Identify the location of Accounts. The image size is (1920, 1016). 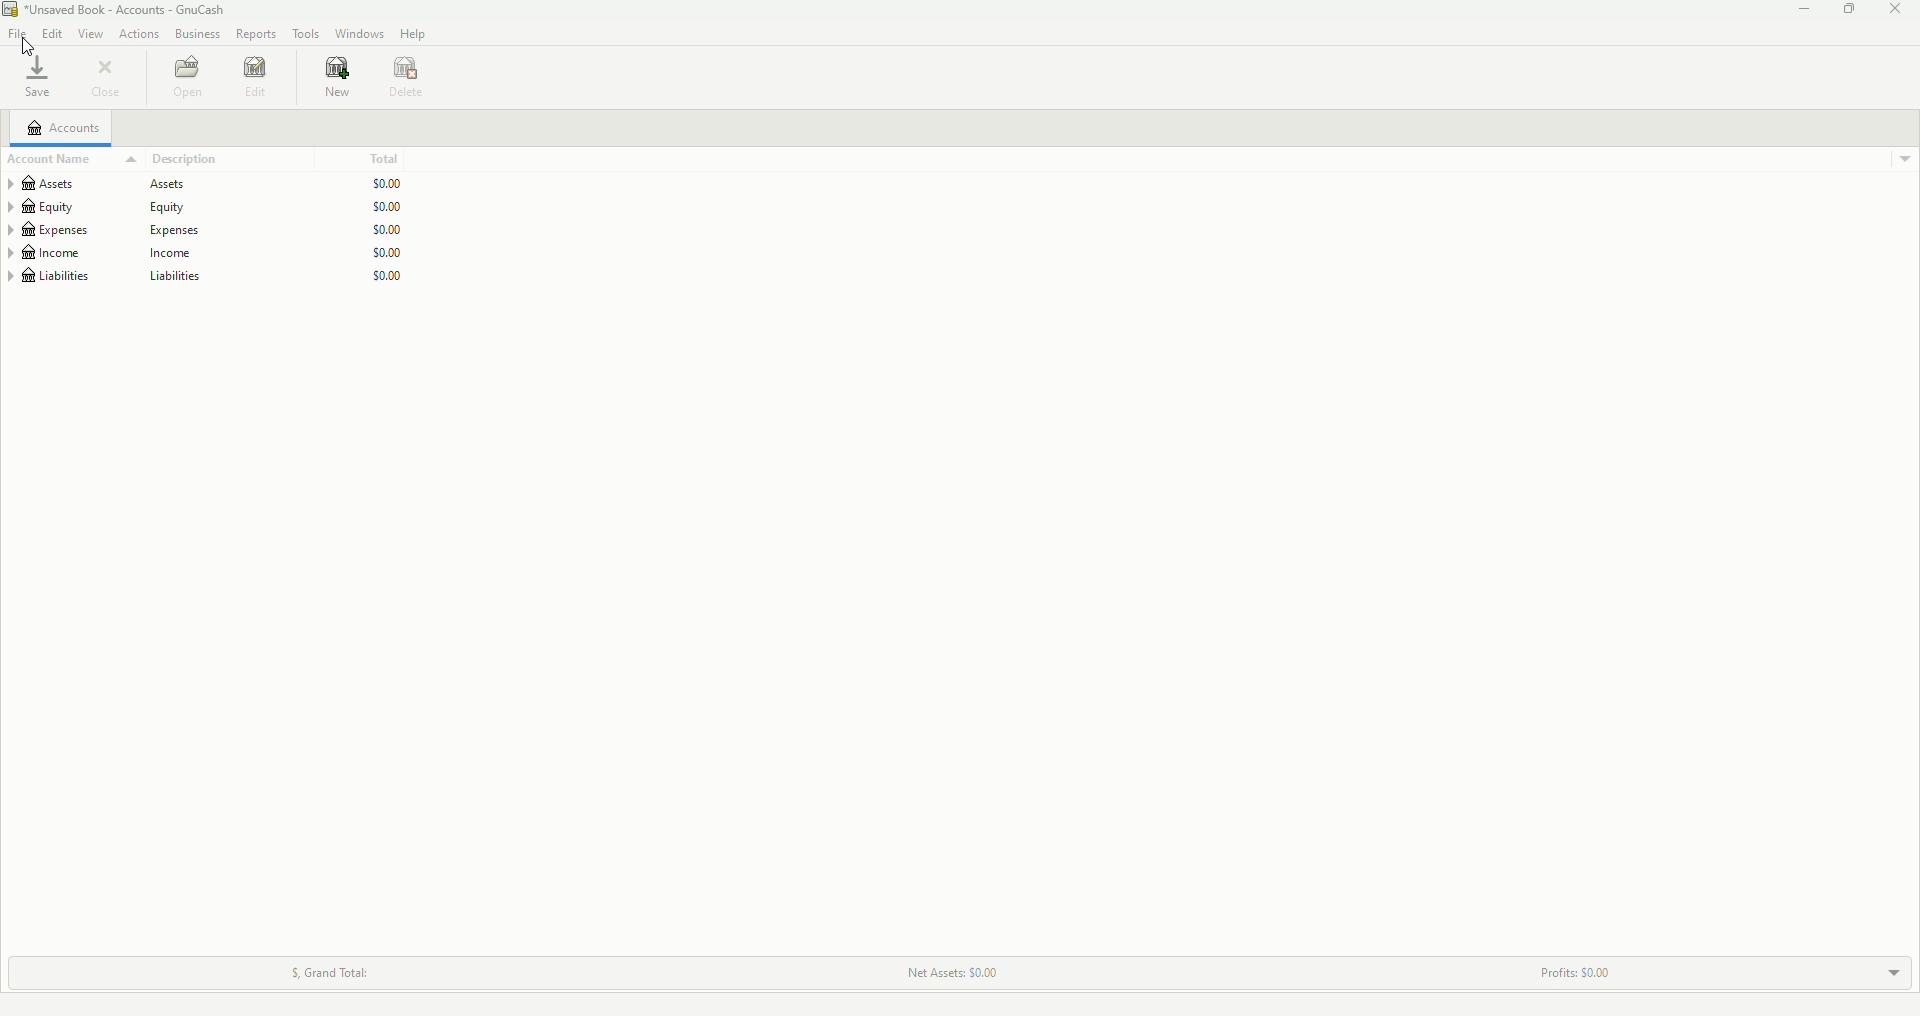
(61, 130).